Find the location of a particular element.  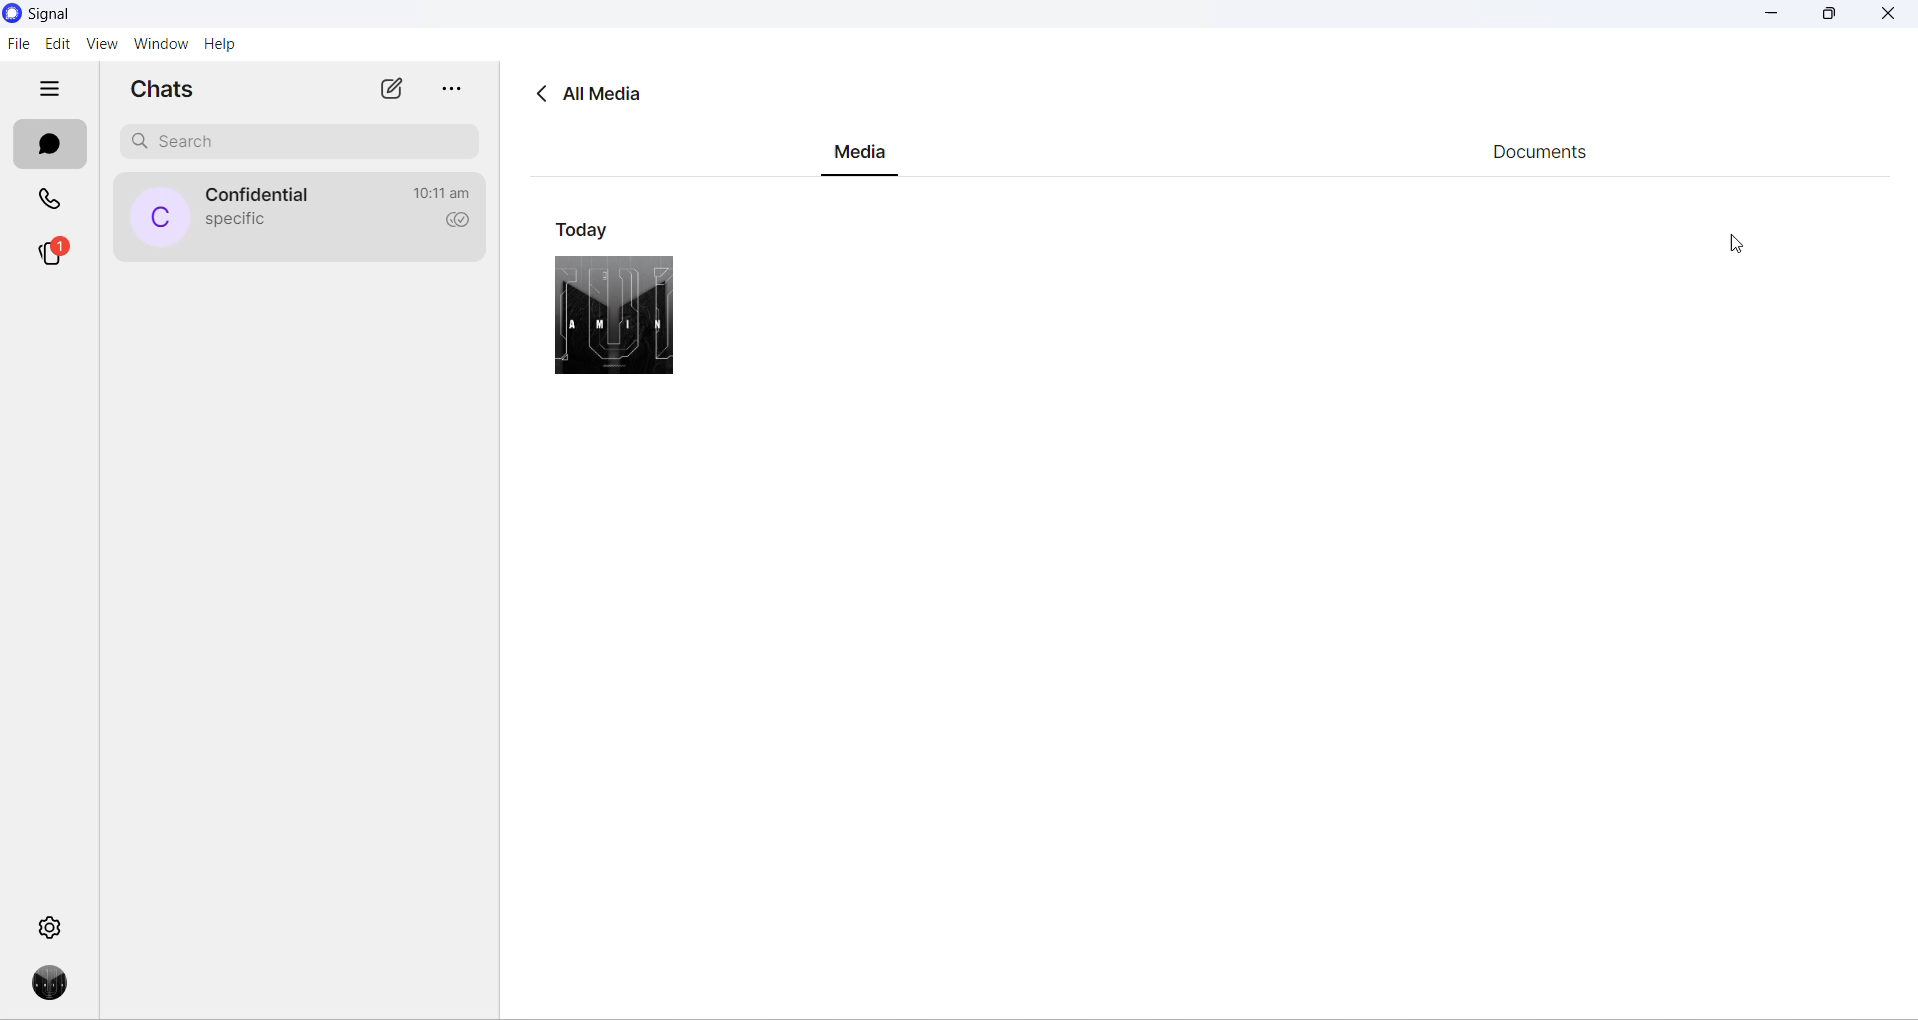

all media heading is located at coordinates (608, 94).